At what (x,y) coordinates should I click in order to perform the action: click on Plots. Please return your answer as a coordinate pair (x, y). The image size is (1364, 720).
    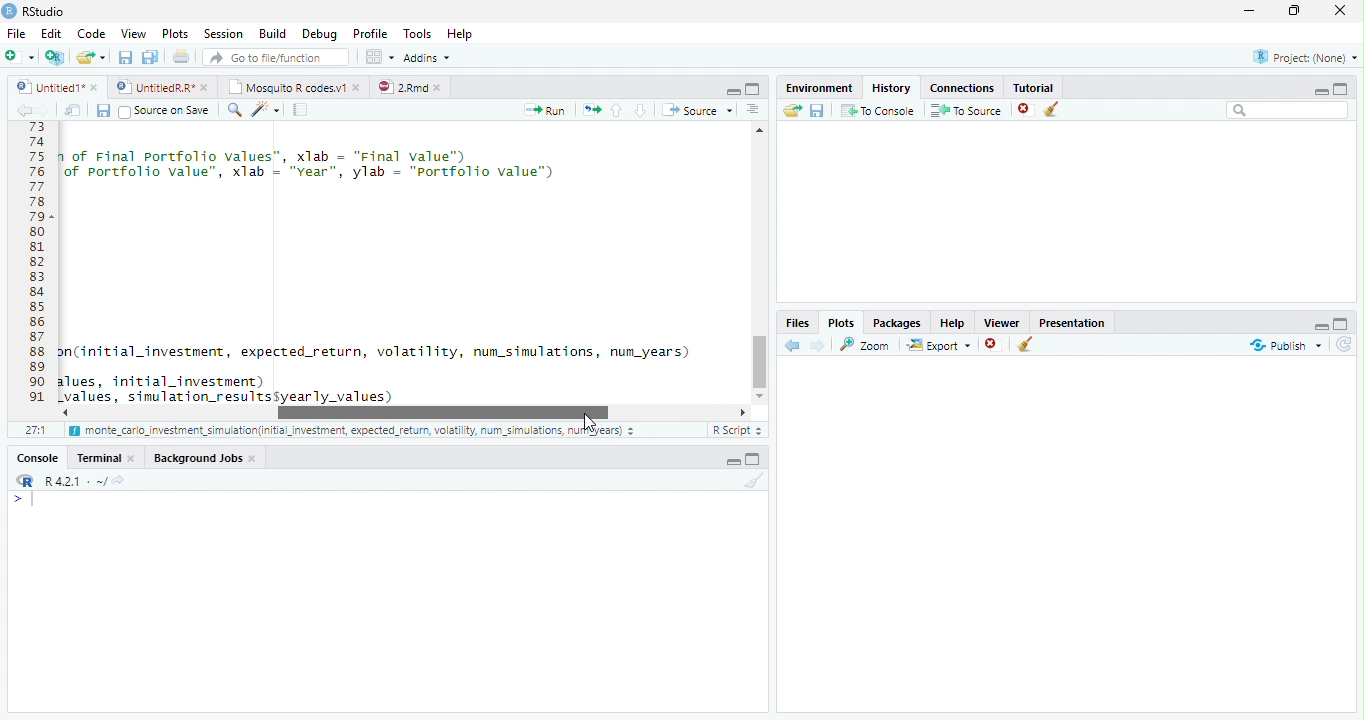
    Looking at the image, I should click on (174, 34).